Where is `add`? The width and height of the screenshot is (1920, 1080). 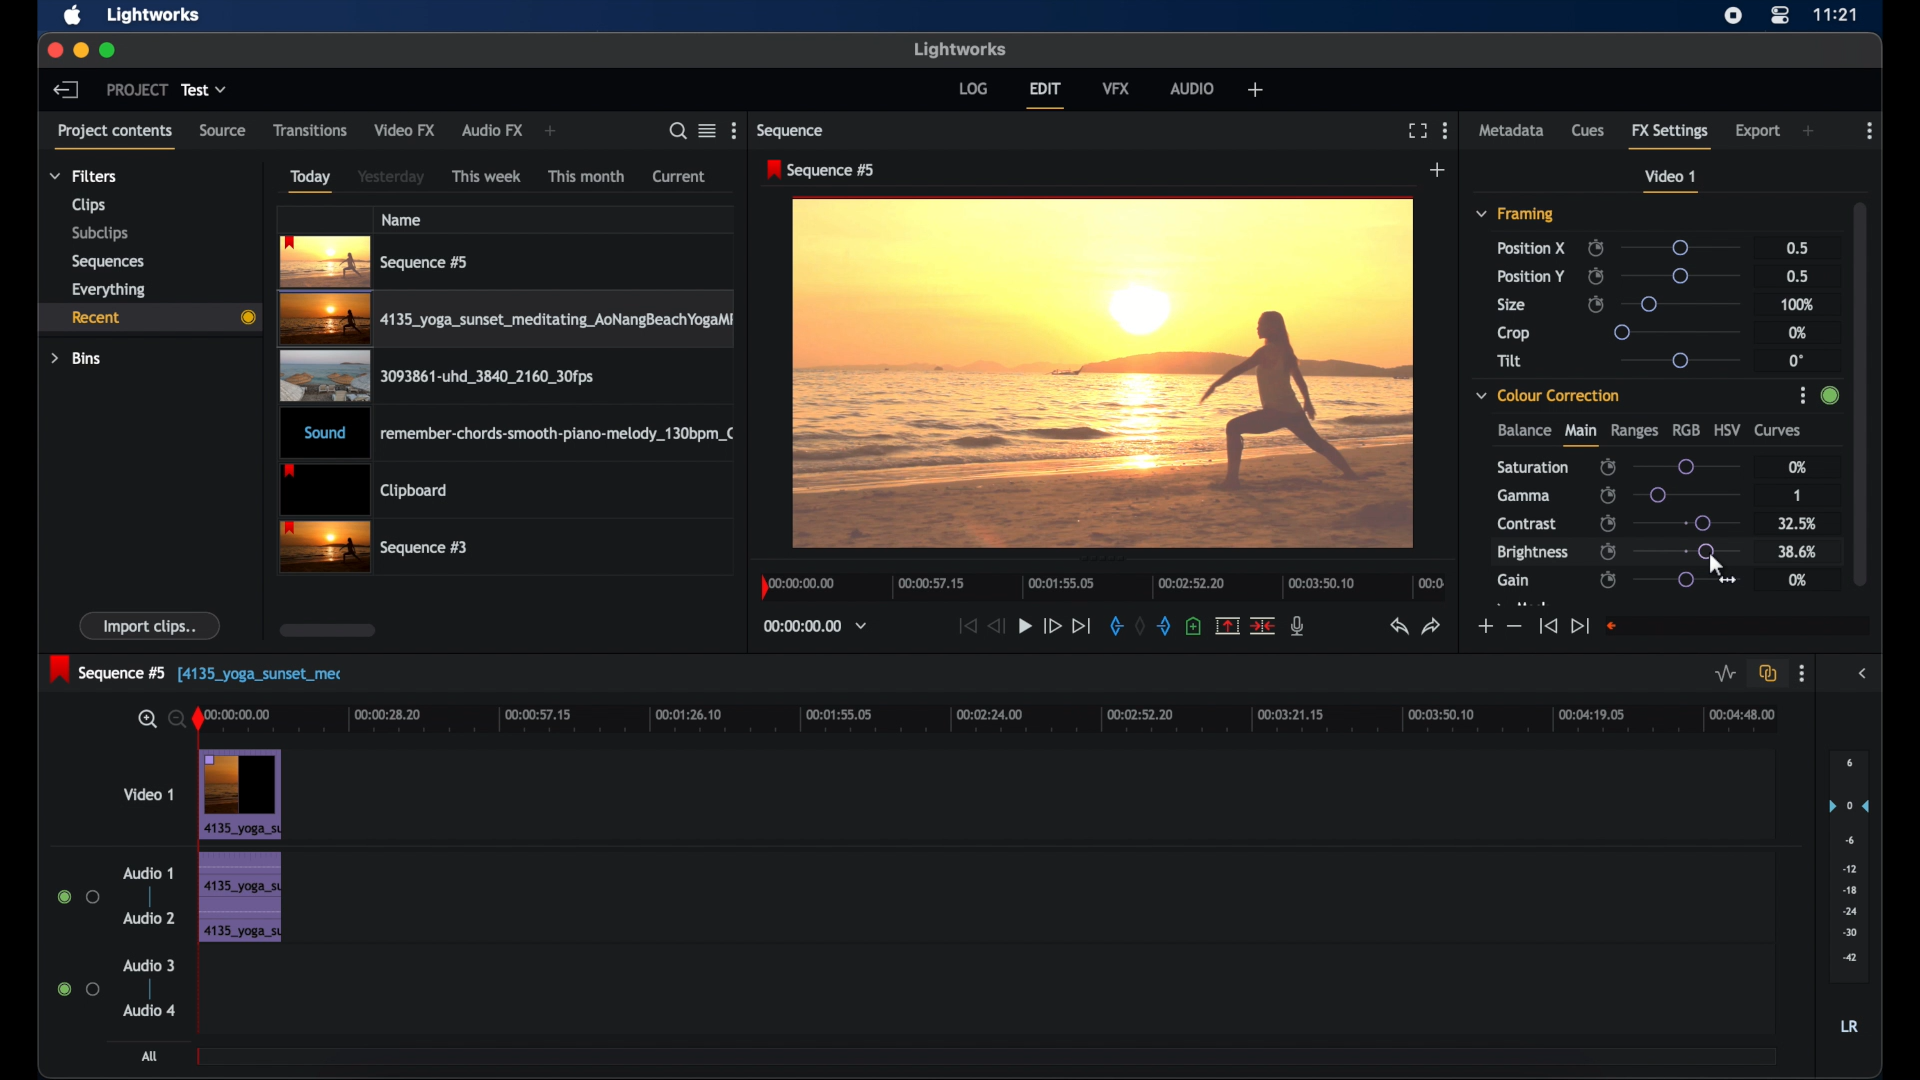
add is located at coordinates (1438, 170).